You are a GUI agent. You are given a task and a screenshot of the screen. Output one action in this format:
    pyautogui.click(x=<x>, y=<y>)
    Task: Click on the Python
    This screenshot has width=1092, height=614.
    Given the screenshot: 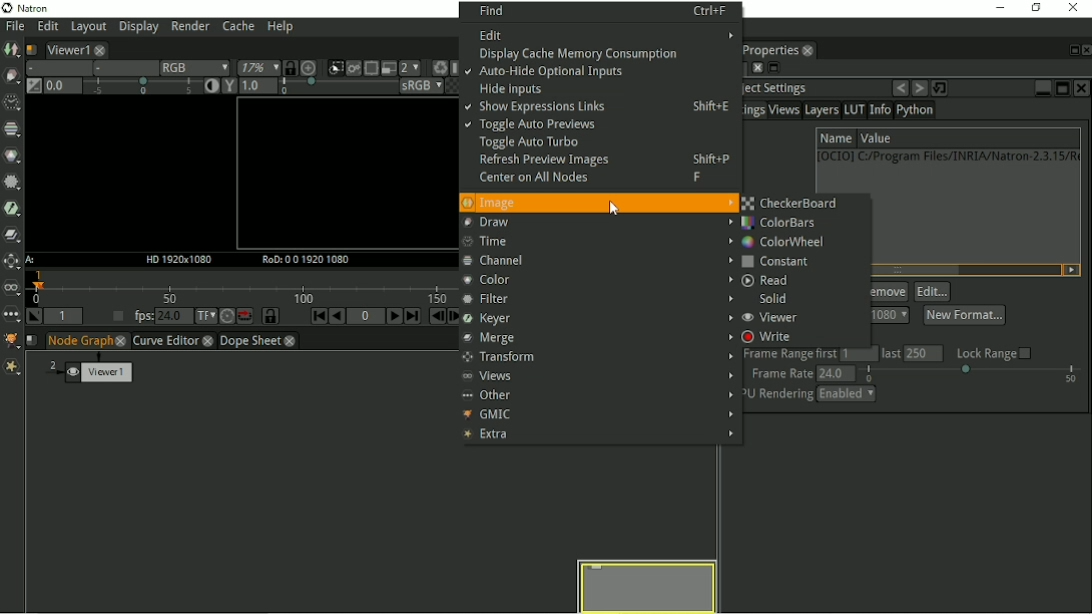 What is the action you would take?
    pyautogui.click(x=918, y=112)
    